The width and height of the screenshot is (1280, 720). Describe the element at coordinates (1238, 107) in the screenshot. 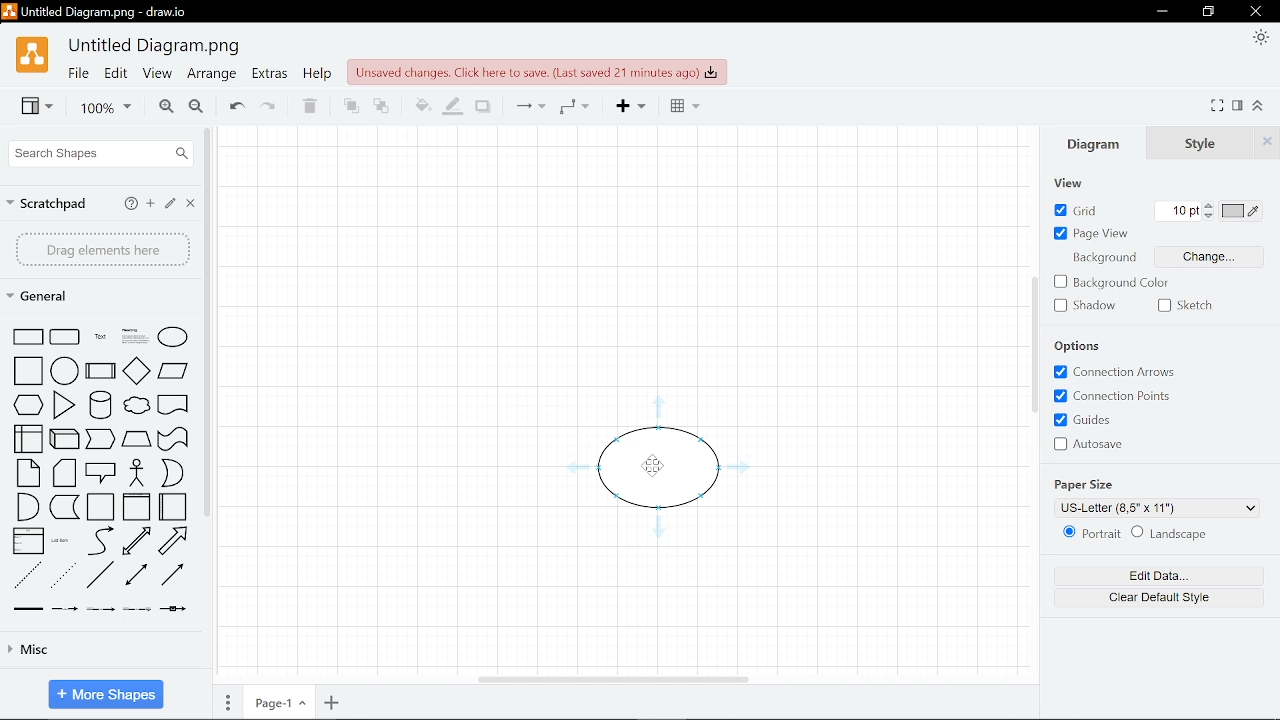

I see `Format` at that location.